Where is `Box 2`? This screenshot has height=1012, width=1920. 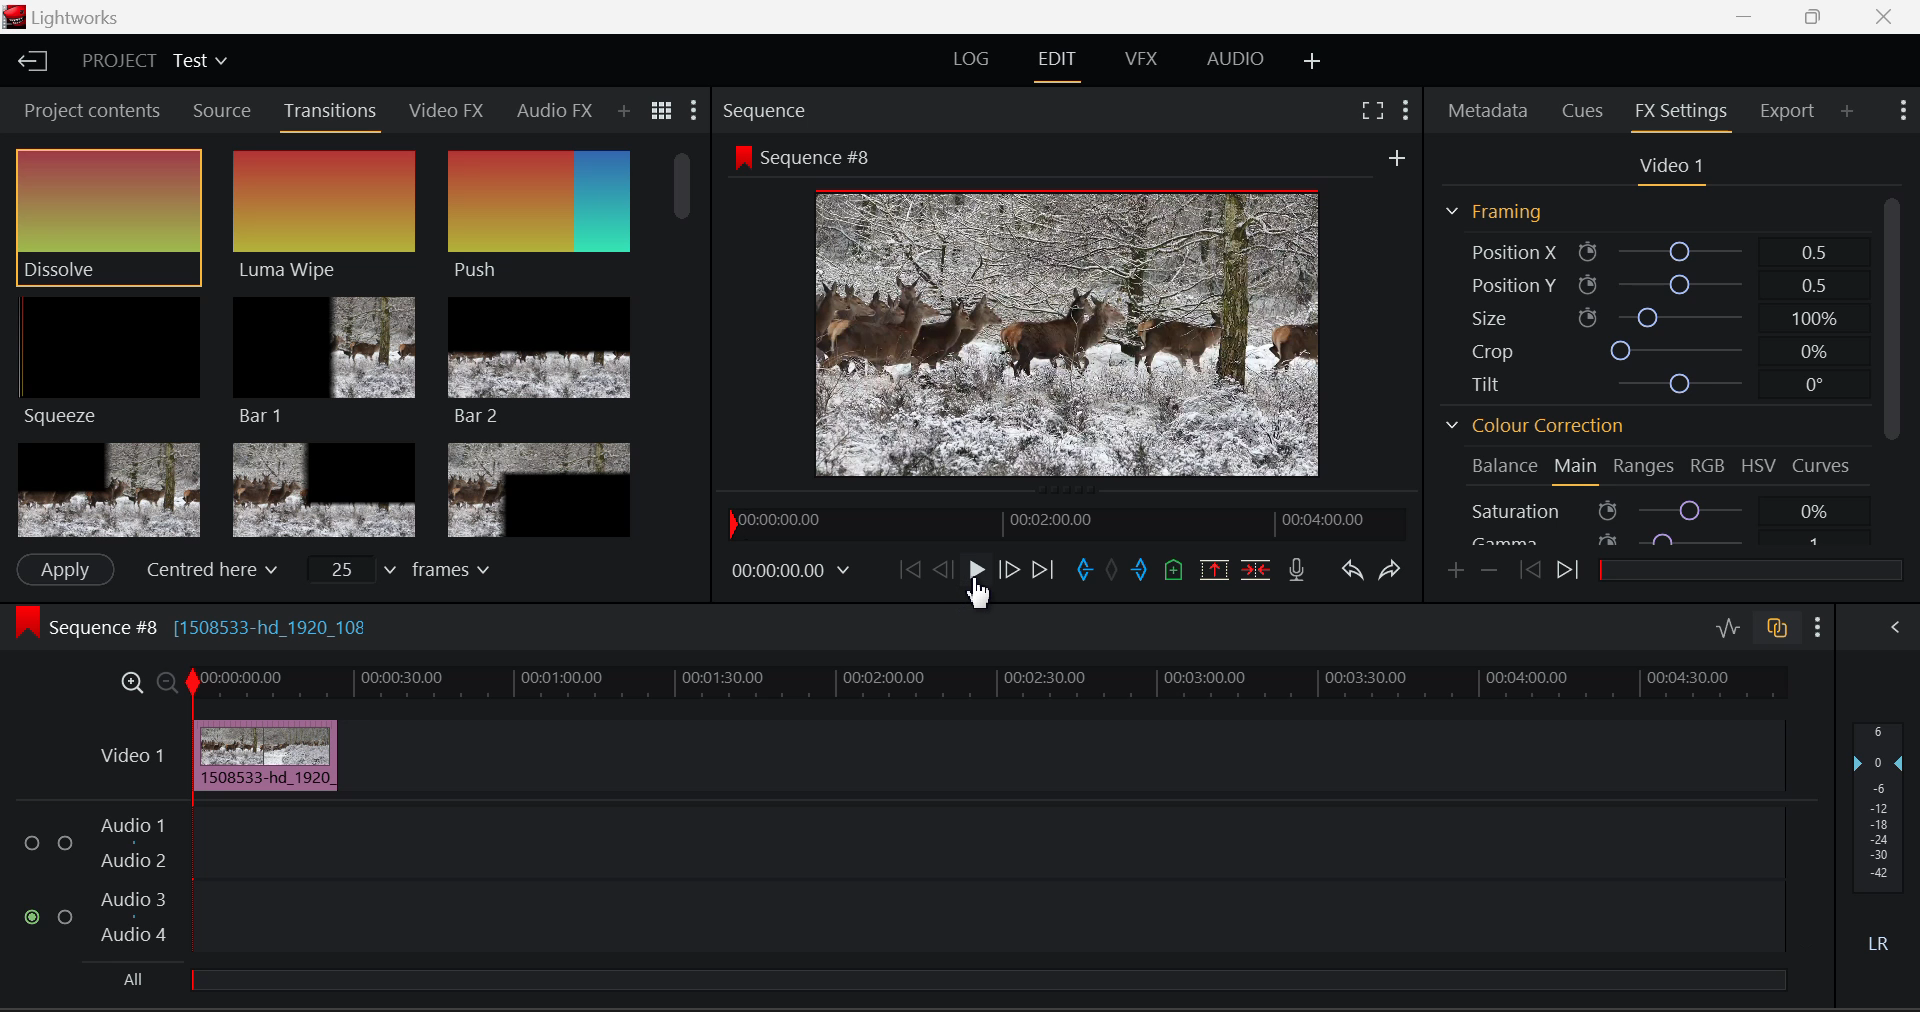 Box 2 is located at coordinates (324, 487).